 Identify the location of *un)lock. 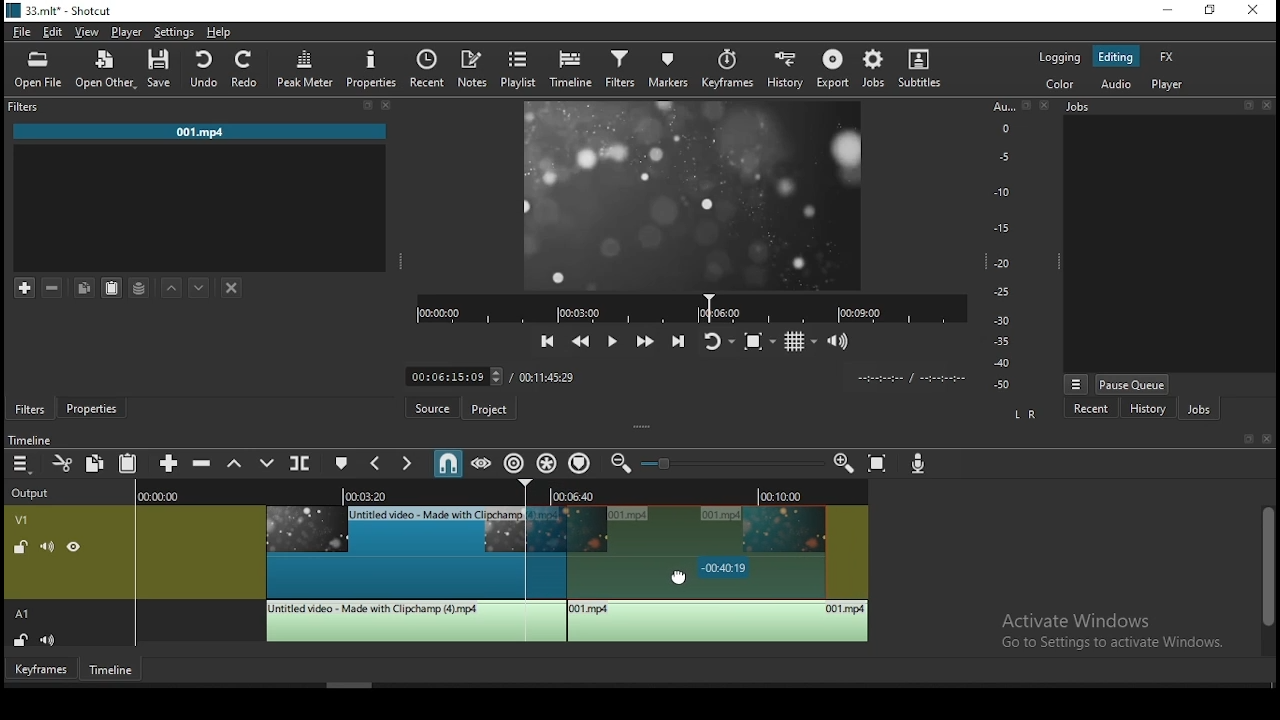
(17, 546).